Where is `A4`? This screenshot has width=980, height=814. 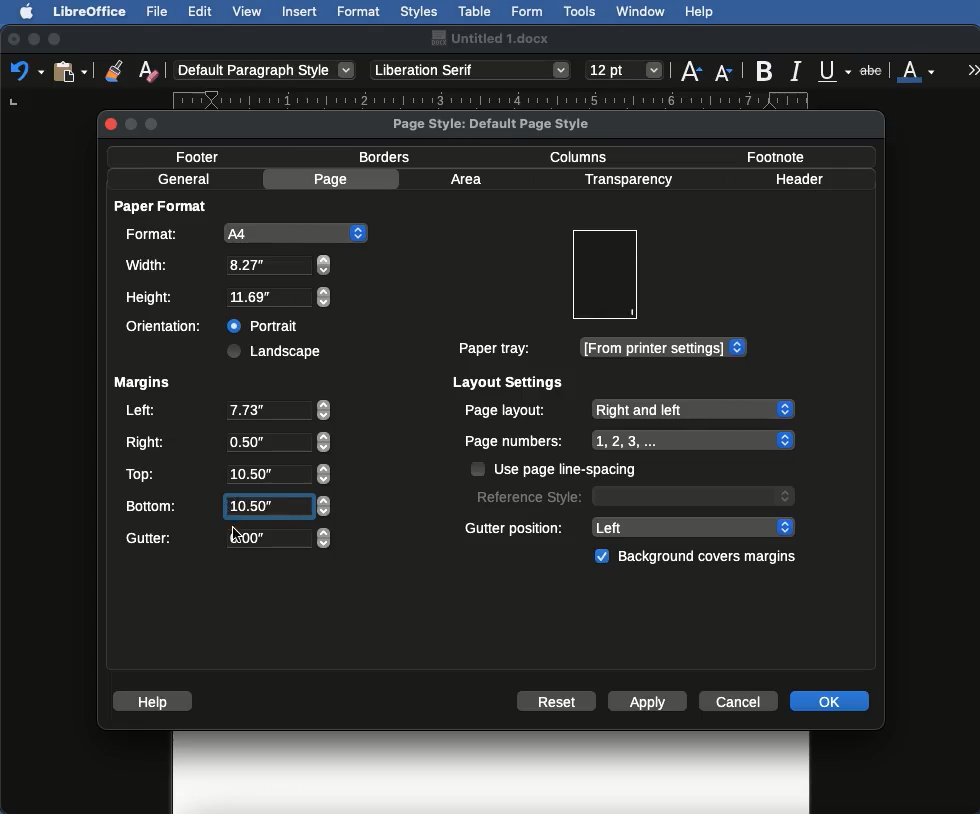
A4 is located at coordinates (243, 233).